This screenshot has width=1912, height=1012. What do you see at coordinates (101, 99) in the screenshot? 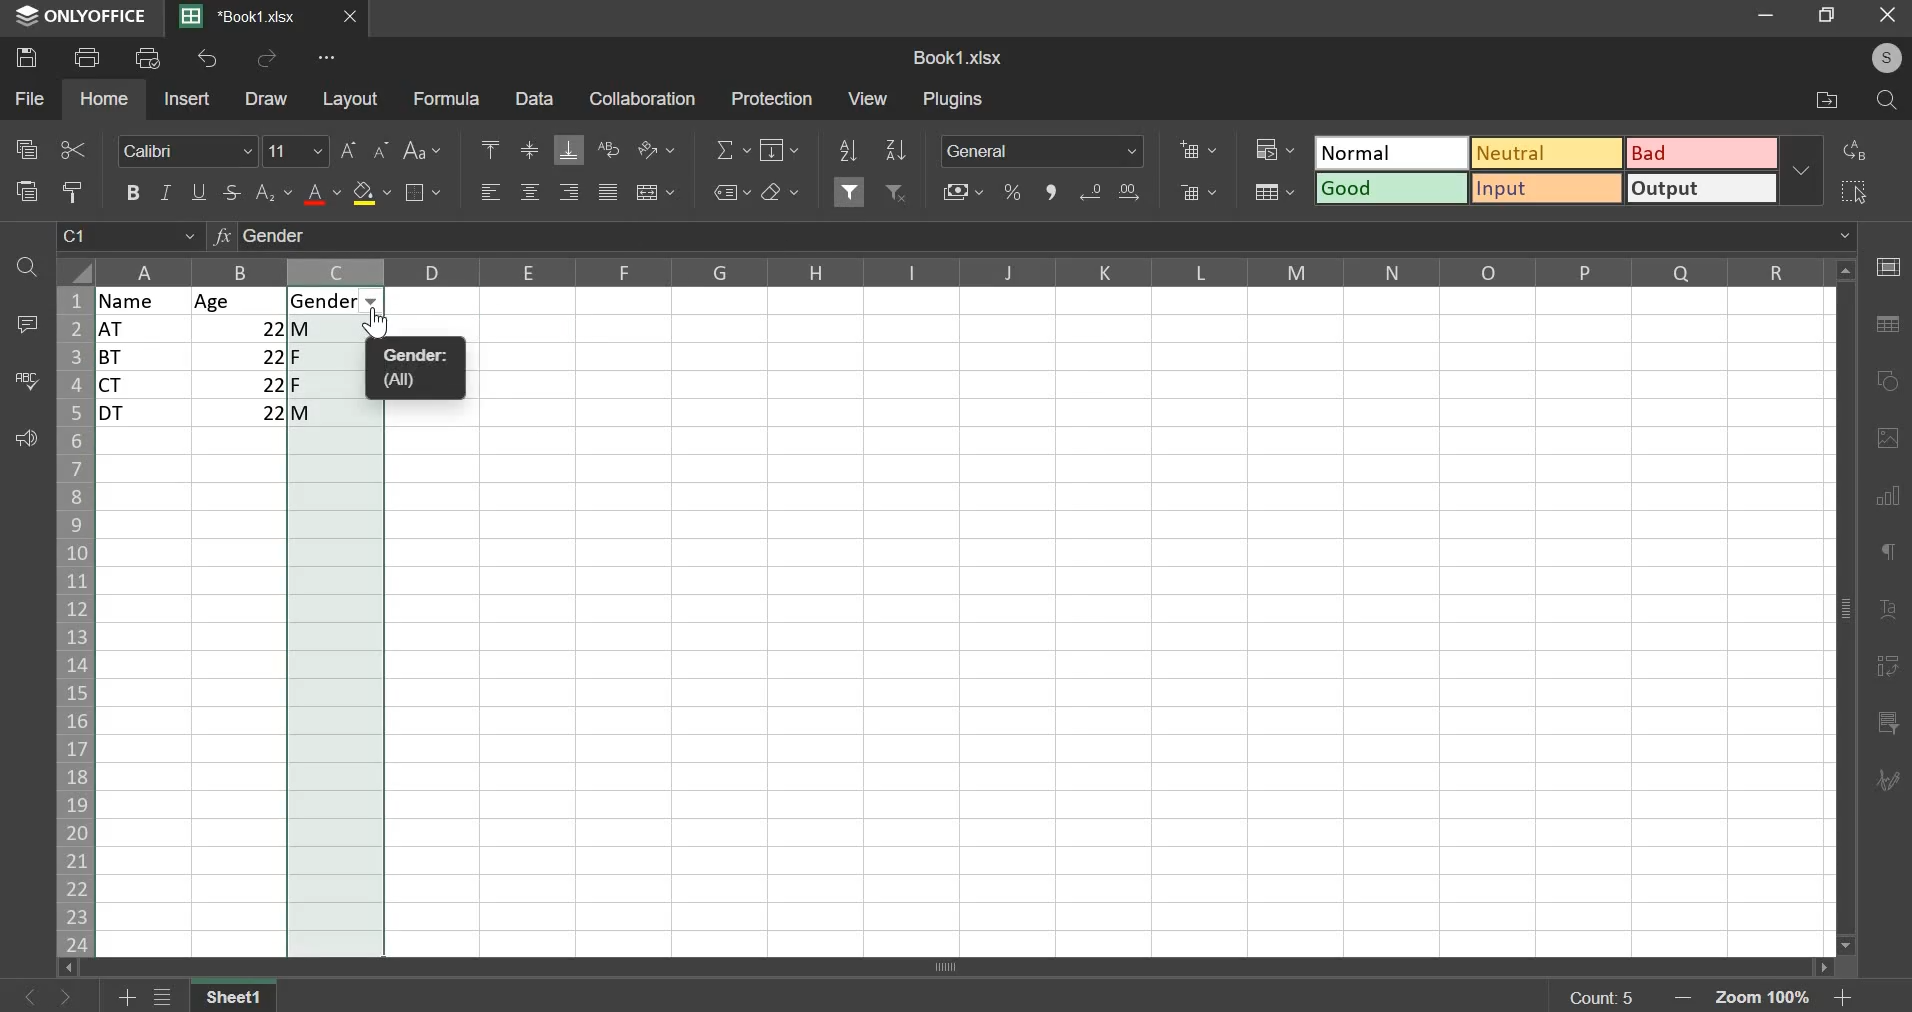
I see `` at bounding box center [101, 99].